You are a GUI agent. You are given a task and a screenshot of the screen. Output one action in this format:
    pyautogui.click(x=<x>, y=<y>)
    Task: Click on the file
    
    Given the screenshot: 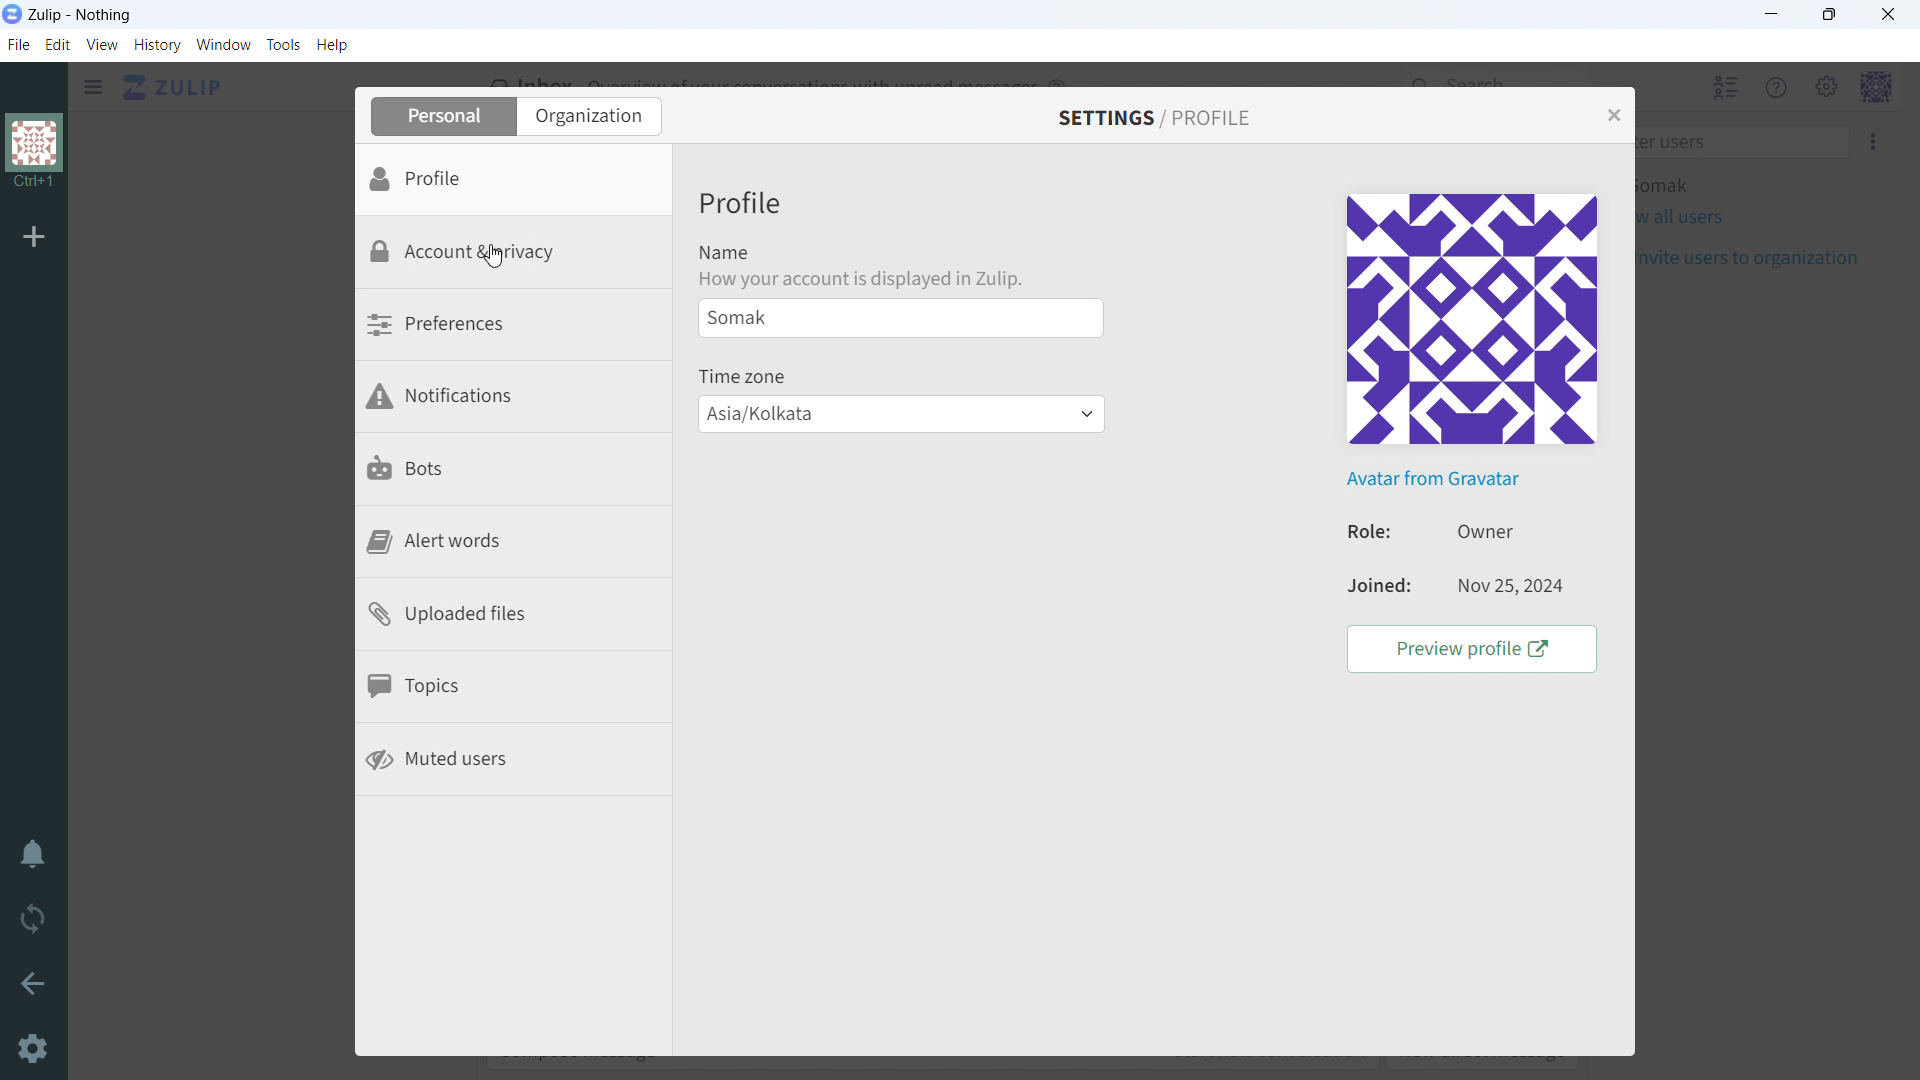 What is the action you would take?
    pyautogui.click(x=19, y=44)
    